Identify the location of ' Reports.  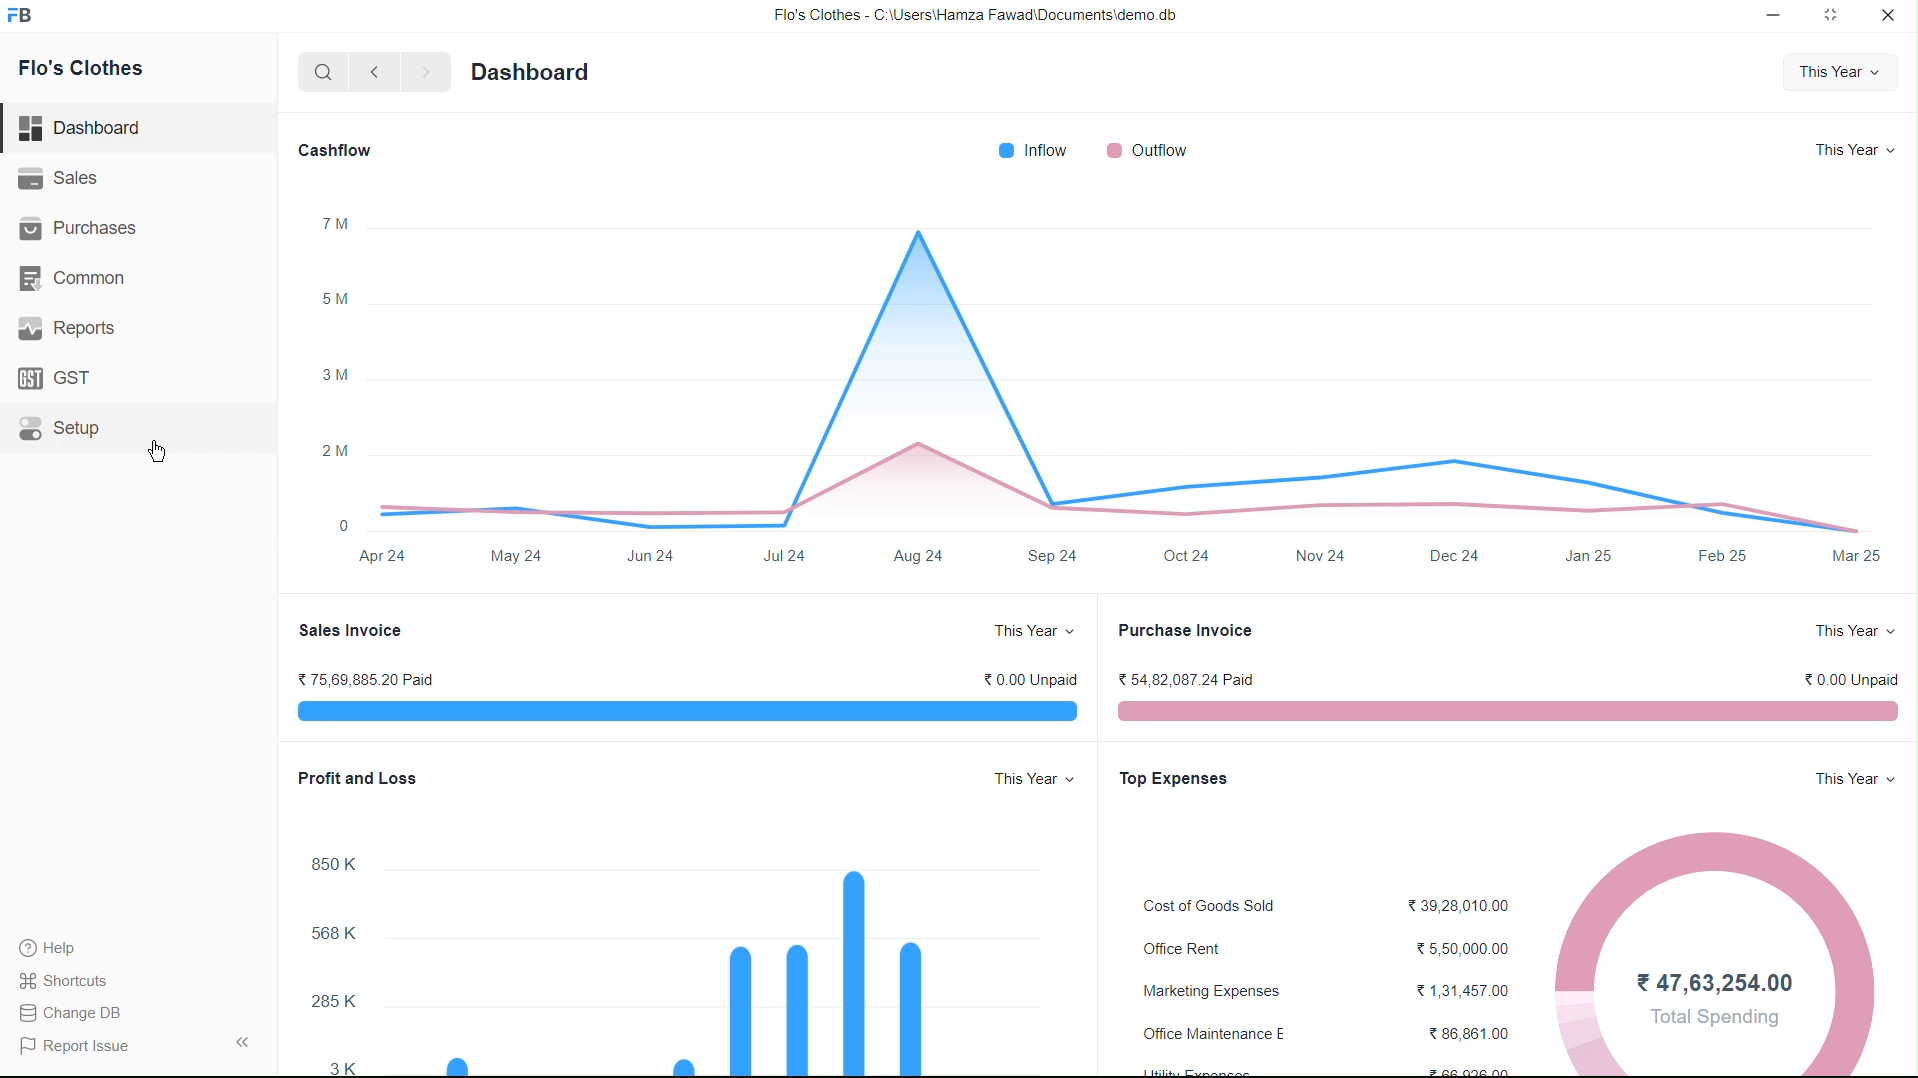
(71, 327).